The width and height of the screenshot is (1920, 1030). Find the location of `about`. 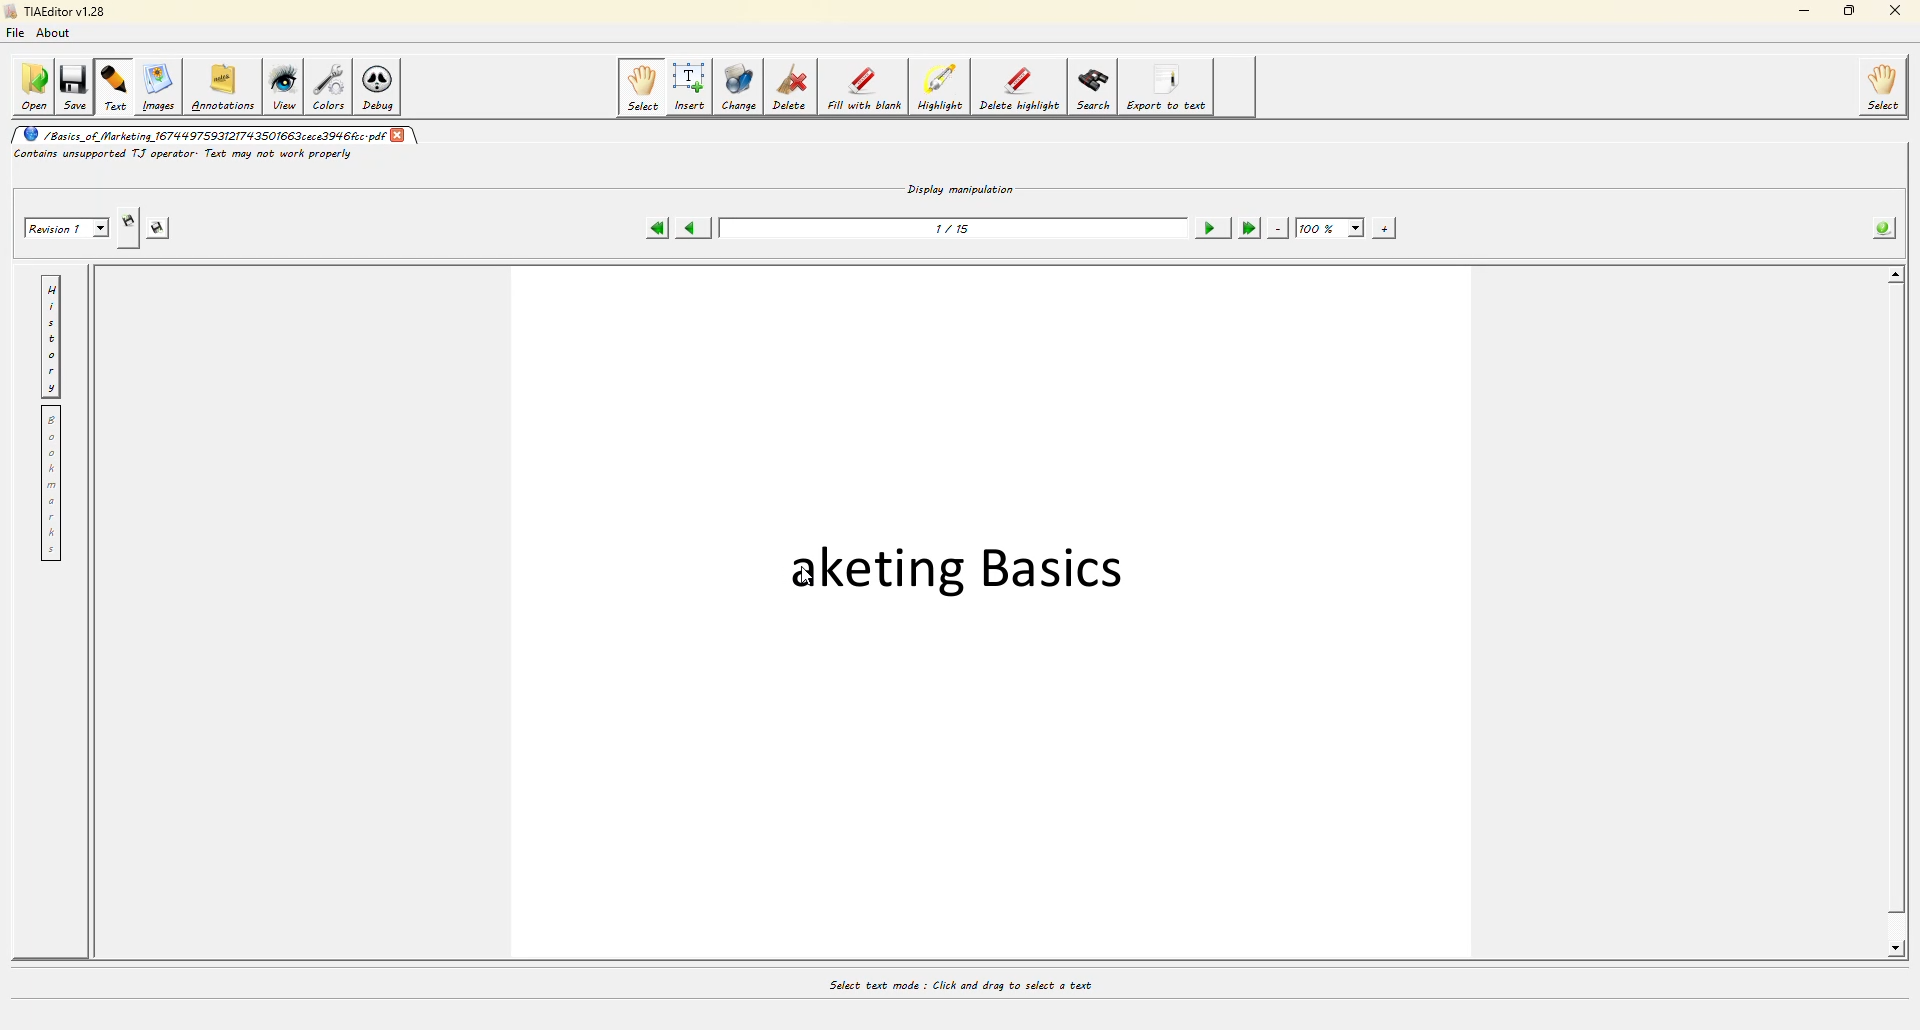

about is located at coordinates (54, 35).